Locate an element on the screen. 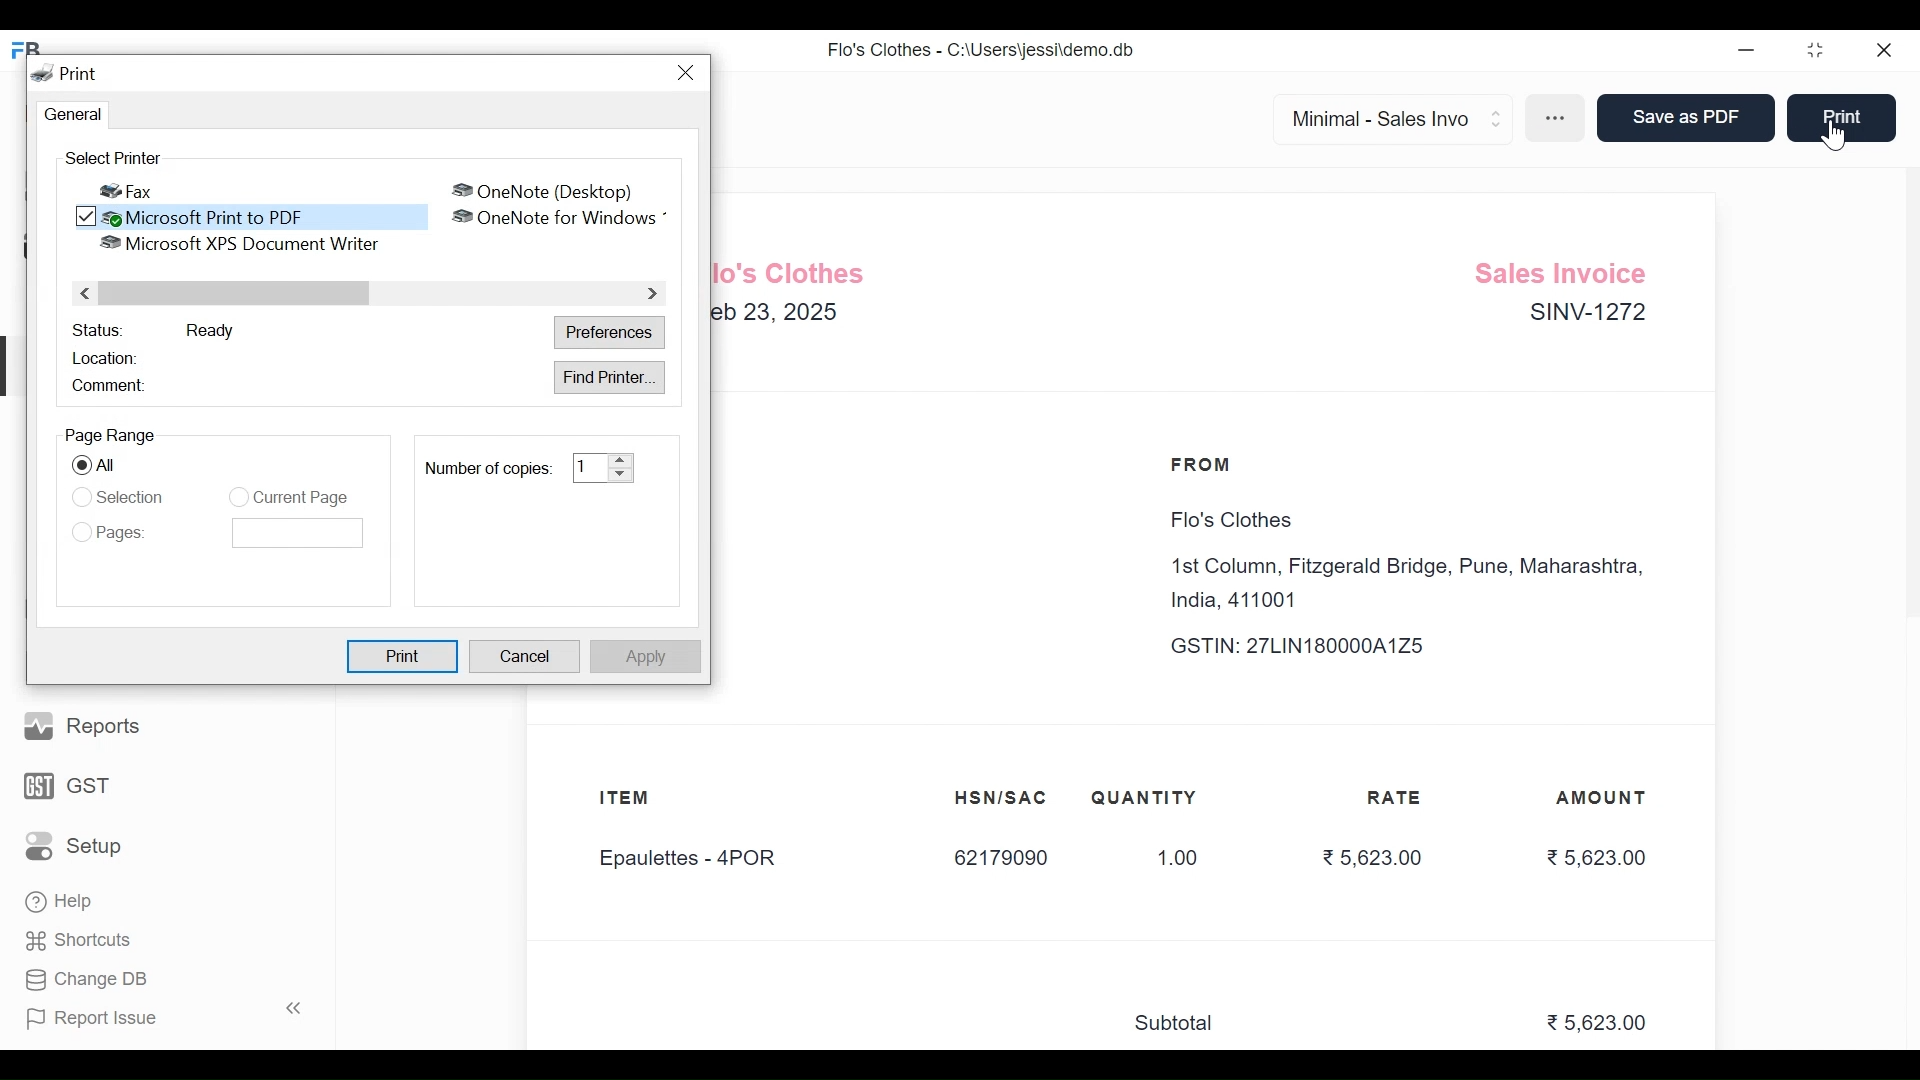 This screenshot has width=1920, height=1080. 5,623.00 is located at coordinates (1596, 857).